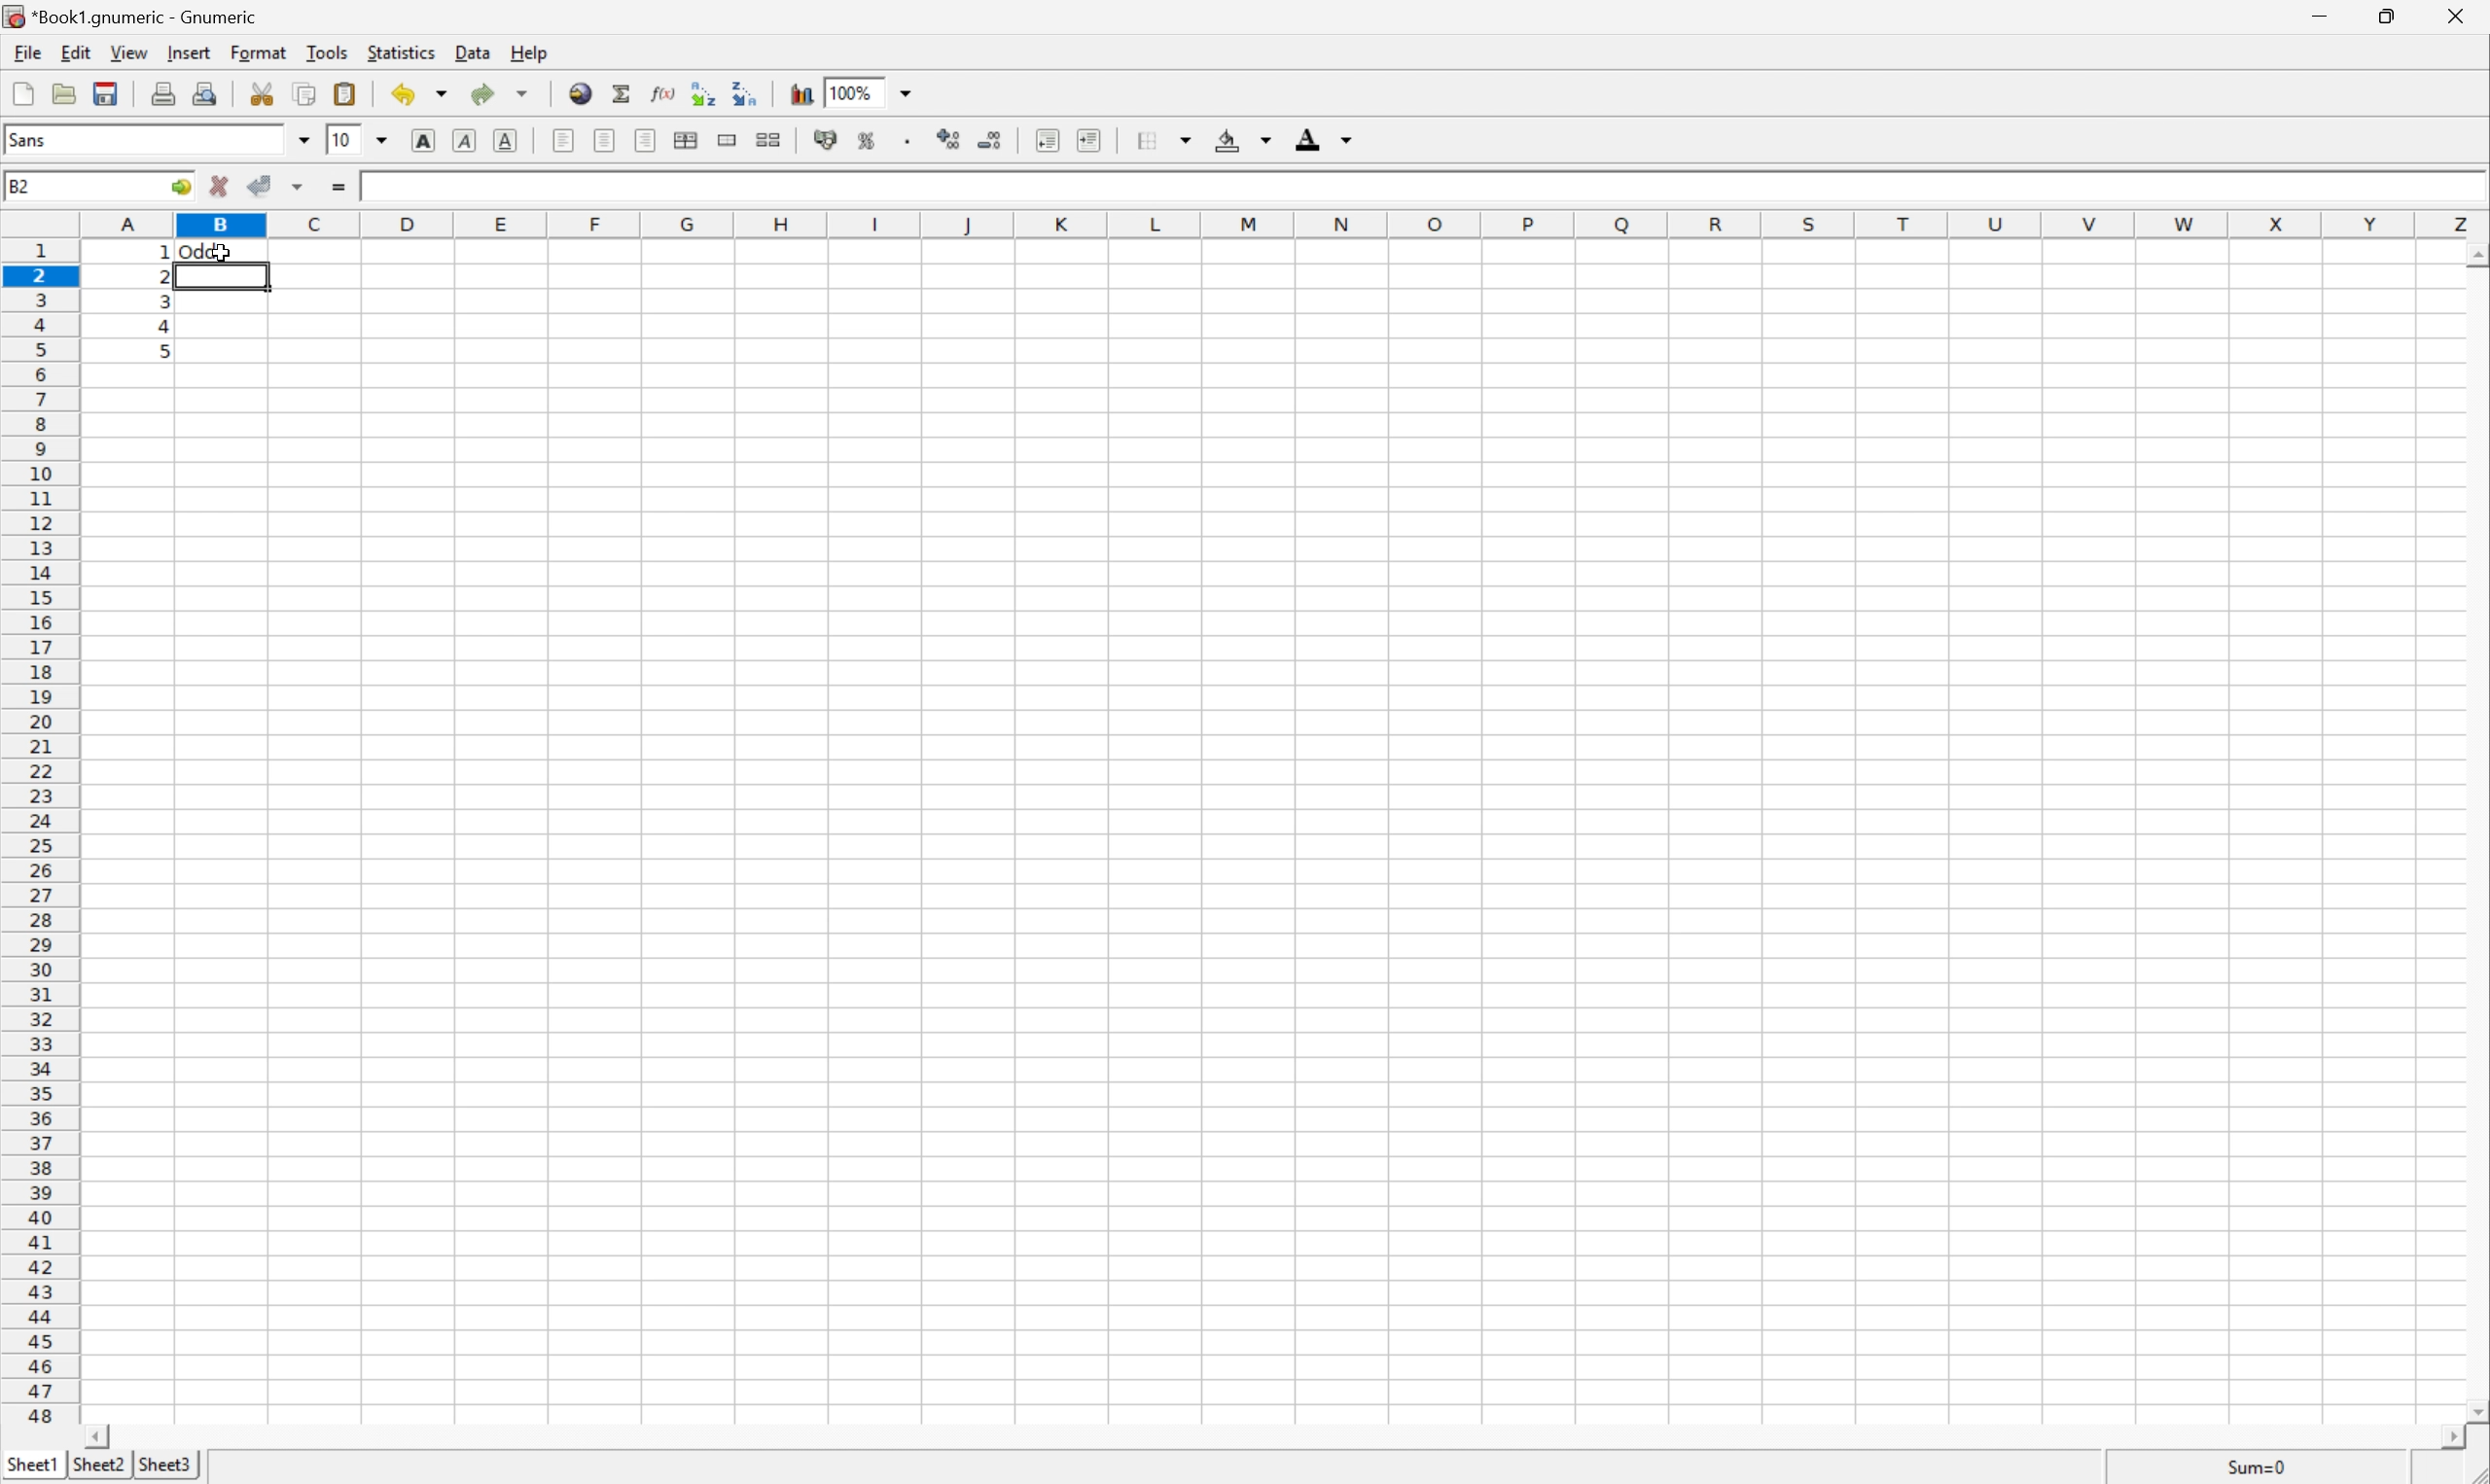  I want to click on Drop Down, so click(307, 138).